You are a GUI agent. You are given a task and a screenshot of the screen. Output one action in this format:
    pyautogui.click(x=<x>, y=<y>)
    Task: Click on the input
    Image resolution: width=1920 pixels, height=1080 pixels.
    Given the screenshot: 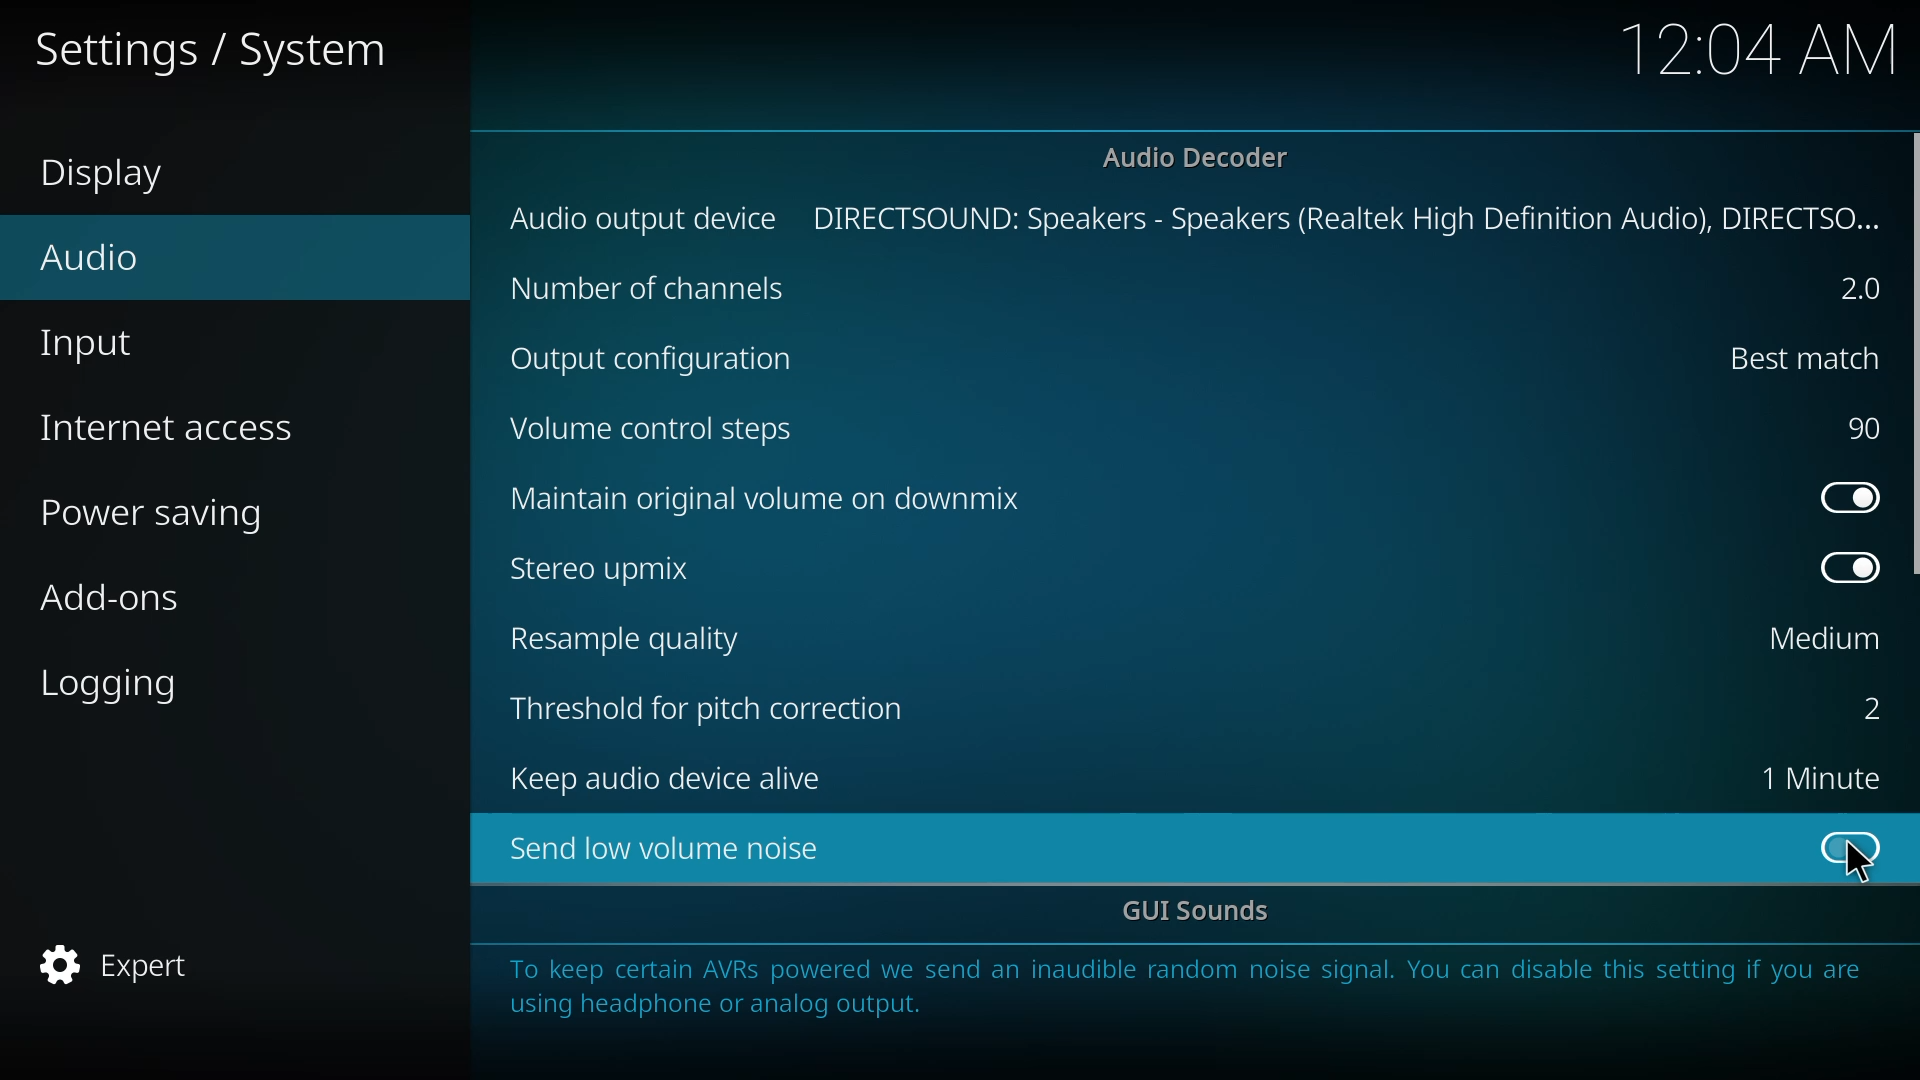 What is the action you would take?
    pyautogui.click(x=109, y=346)
    